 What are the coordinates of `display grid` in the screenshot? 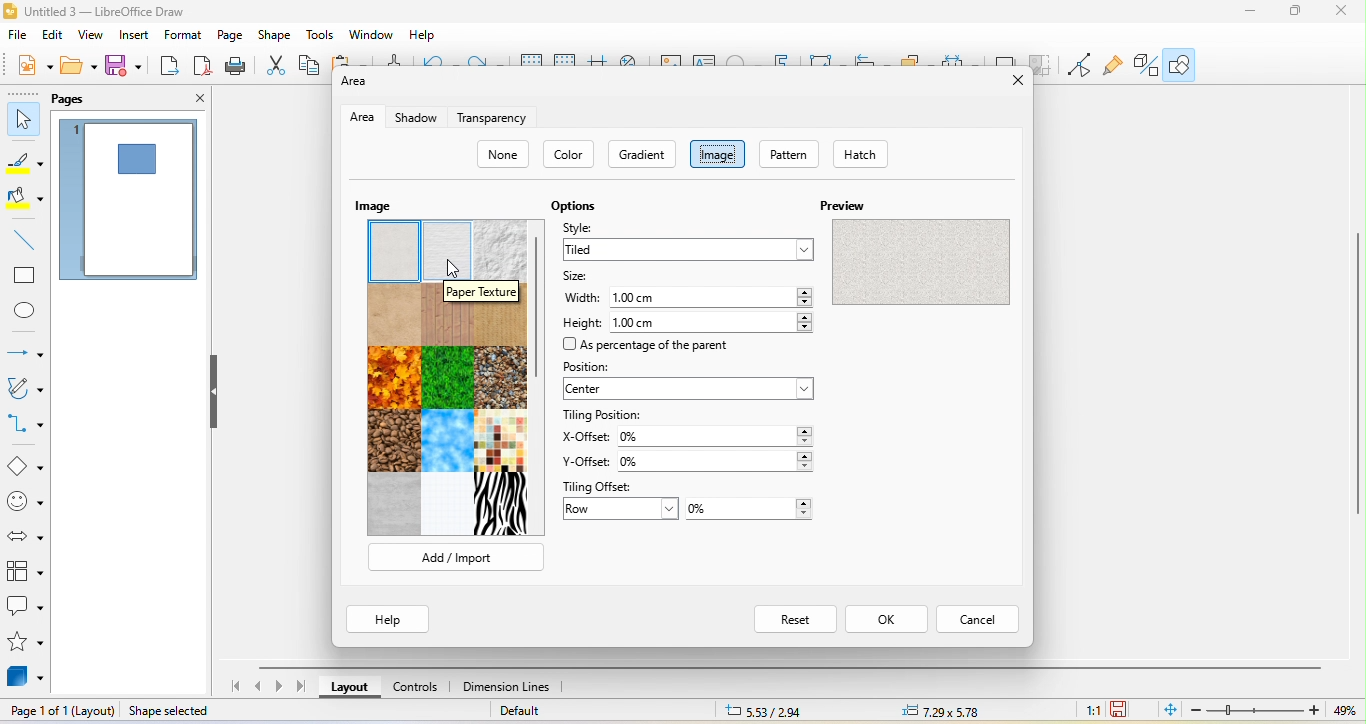 It's located at (528, 58).